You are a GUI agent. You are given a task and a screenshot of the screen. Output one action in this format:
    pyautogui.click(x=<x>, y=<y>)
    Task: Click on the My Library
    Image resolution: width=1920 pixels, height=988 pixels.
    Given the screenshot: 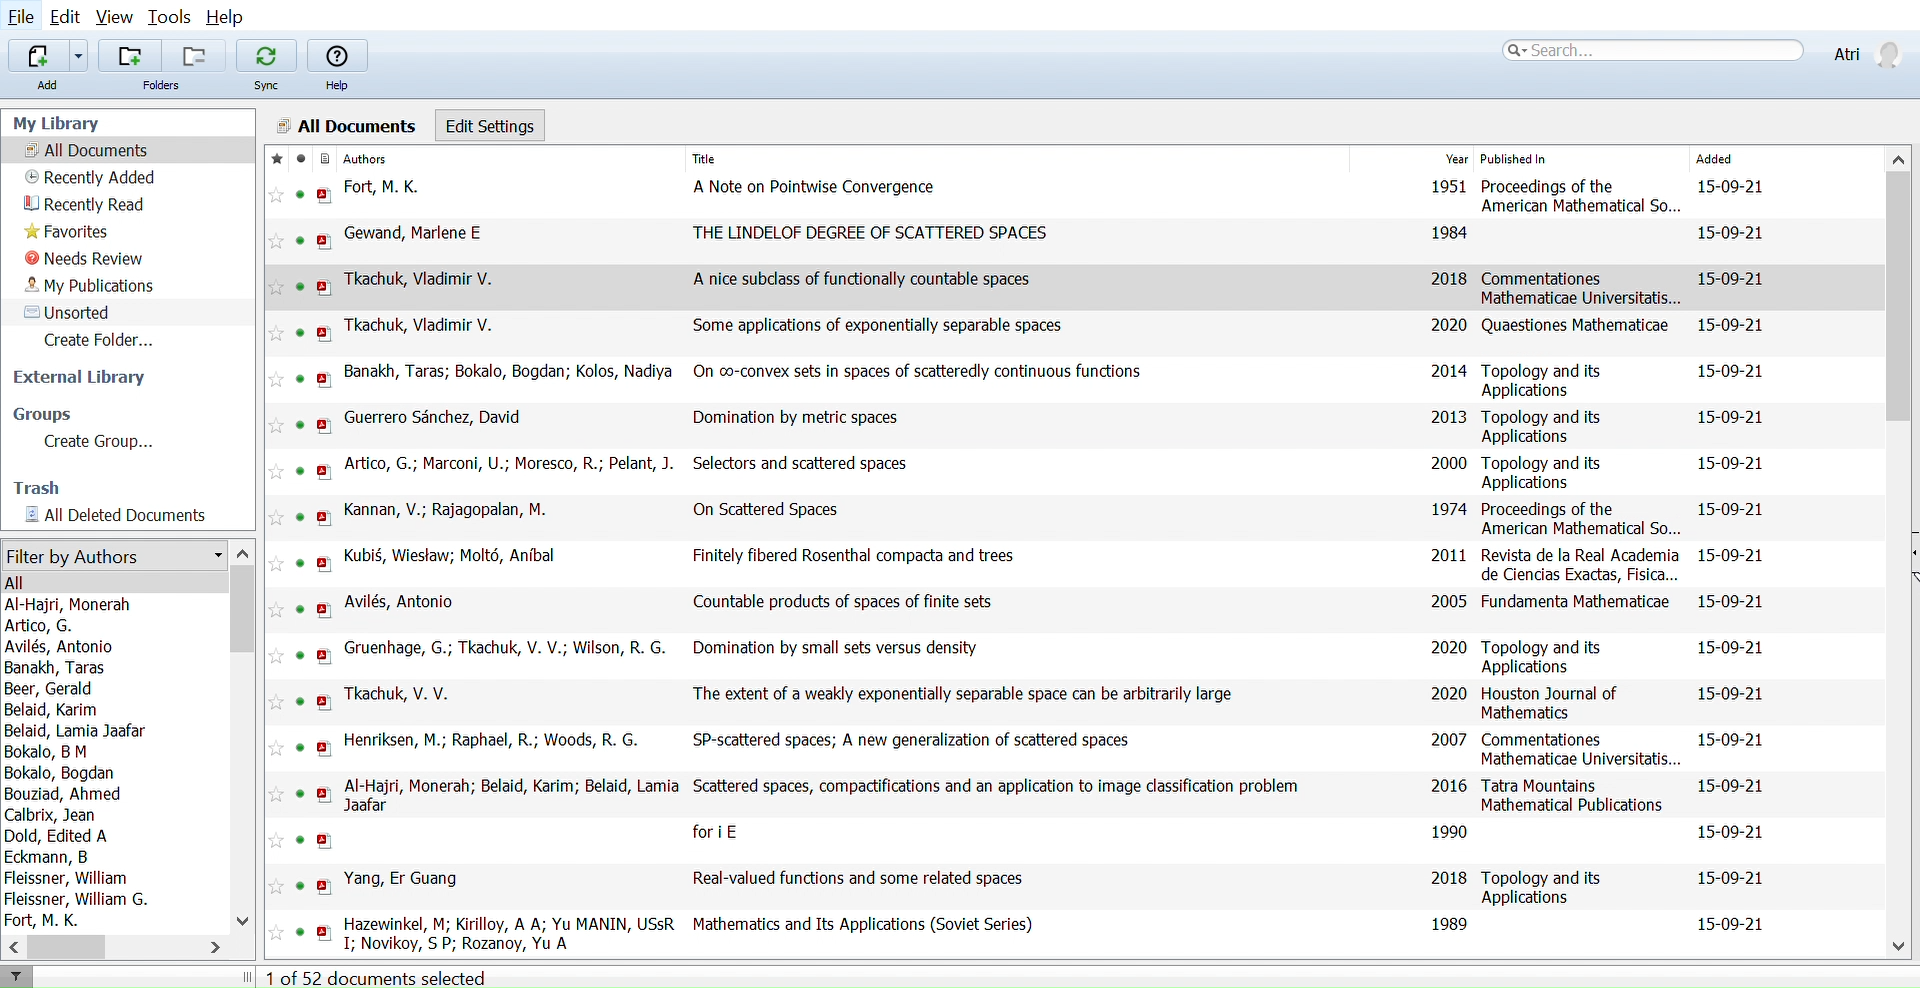 What is the action you would take?
    pyautogui.click(x=57, y=122)
    